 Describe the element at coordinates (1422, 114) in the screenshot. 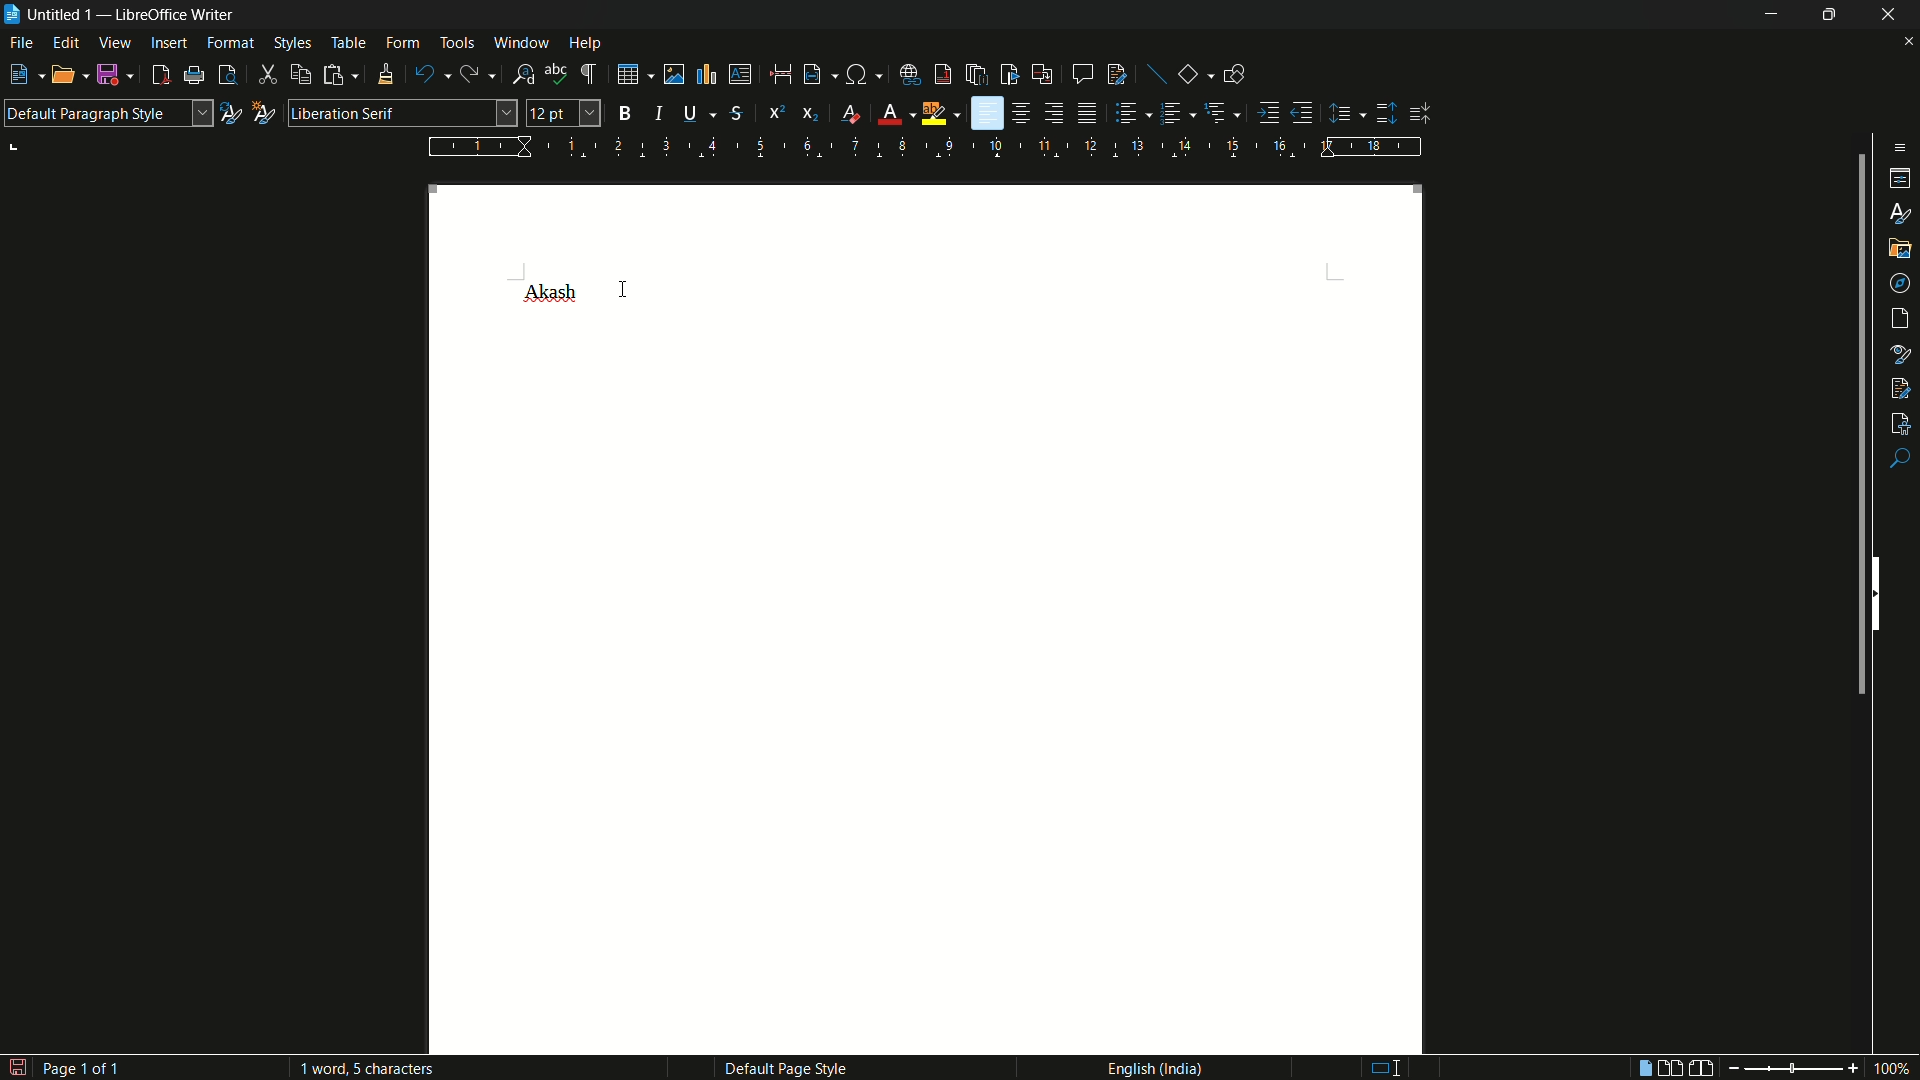

I see `decrease paragraph spacing` at that location.